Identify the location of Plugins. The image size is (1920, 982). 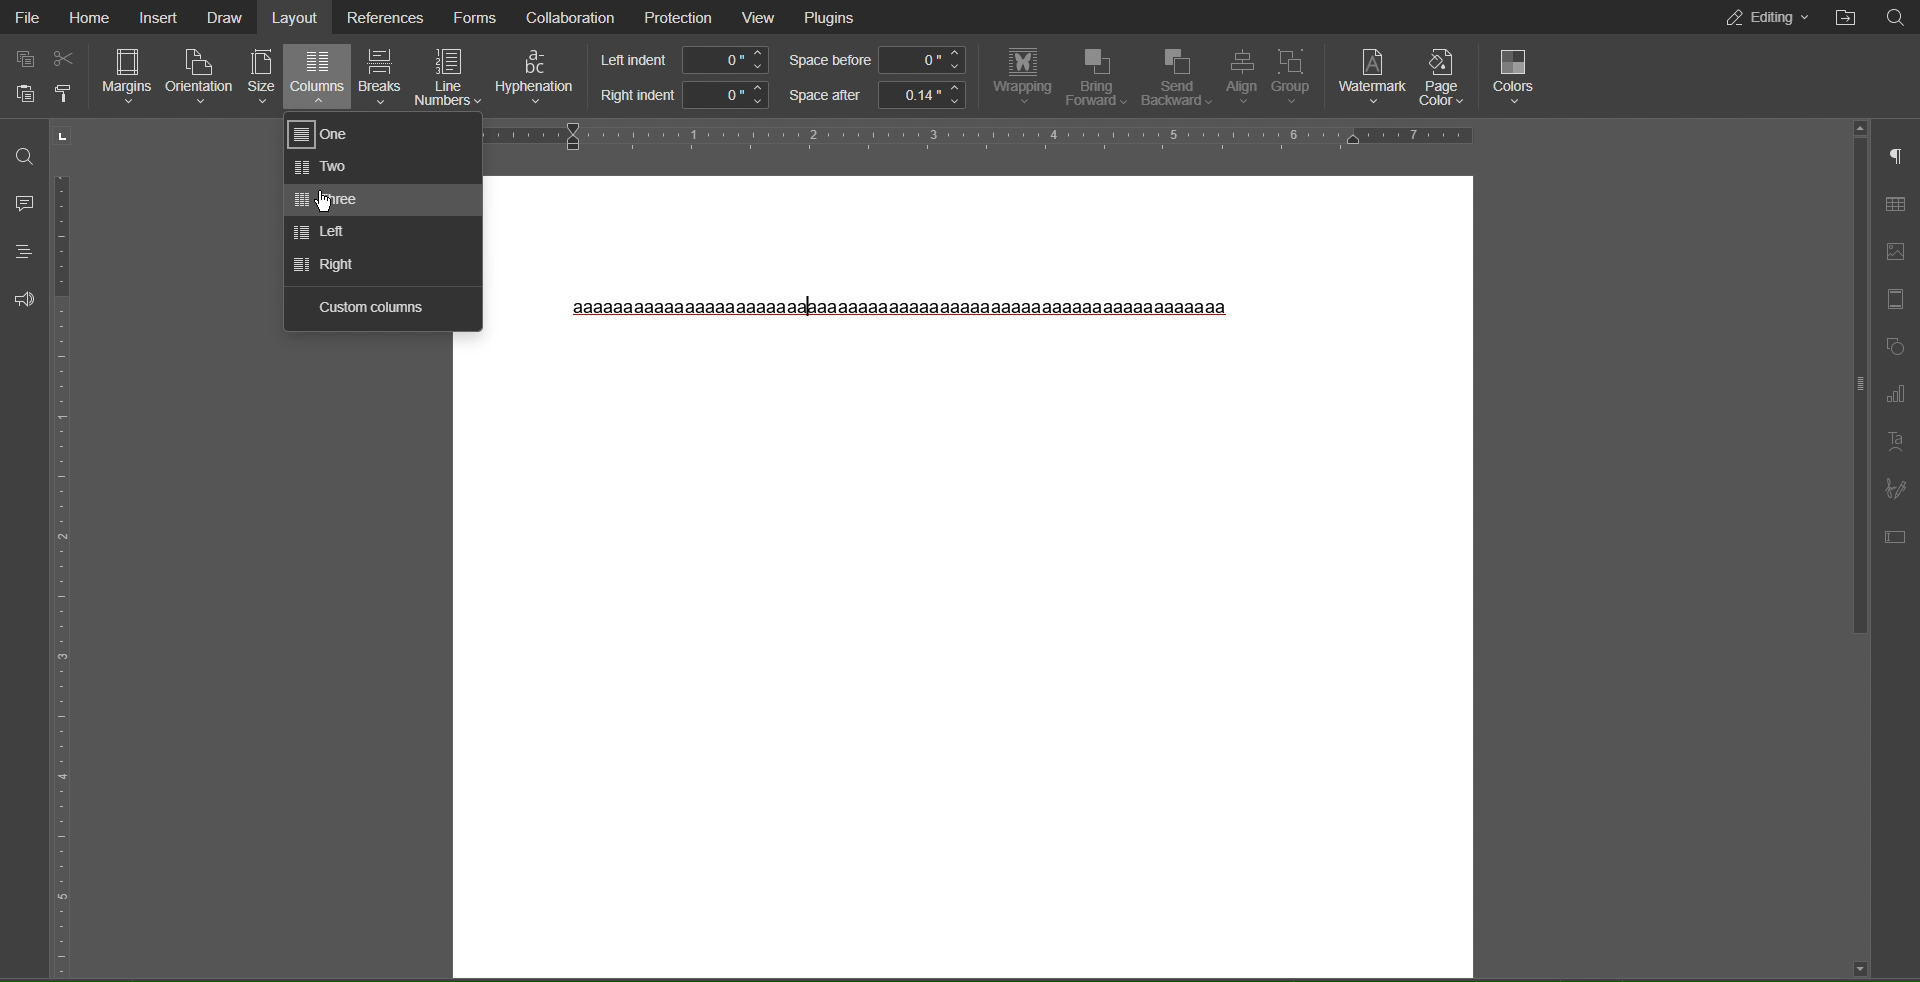
(834, 18).